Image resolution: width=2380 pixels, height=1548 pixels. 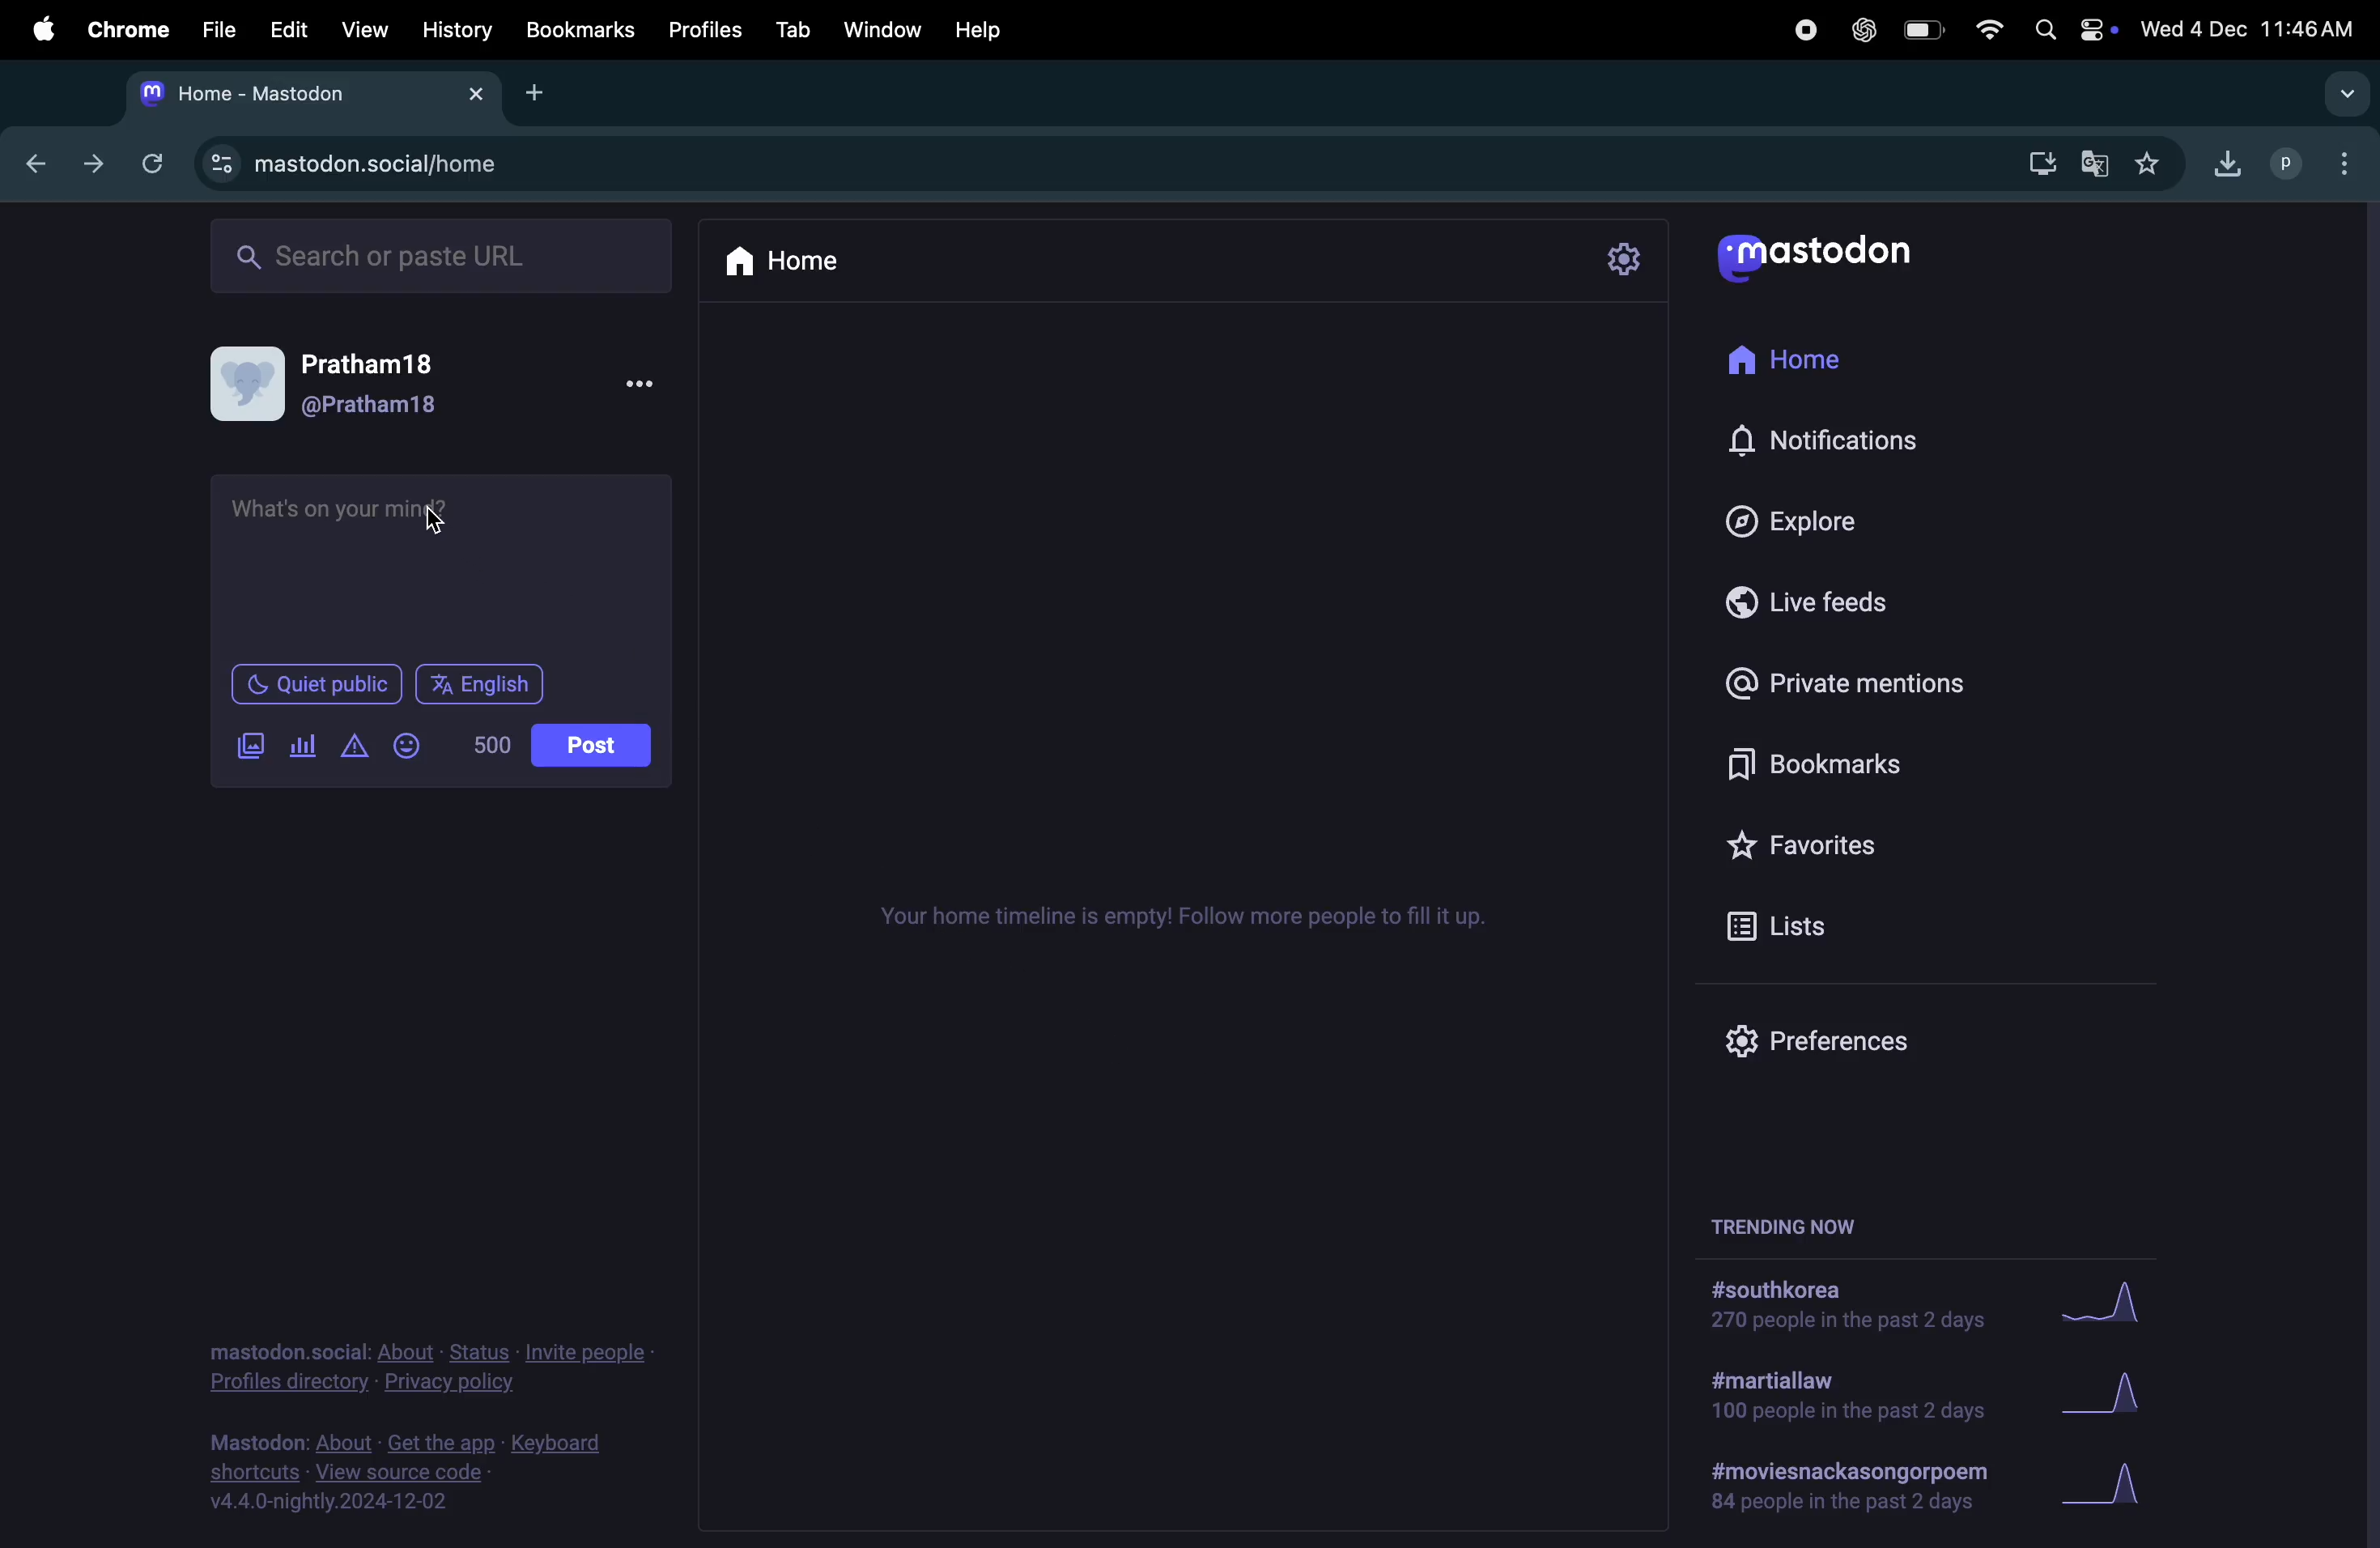 I want to click on user profile, so click(x=331, y=383).